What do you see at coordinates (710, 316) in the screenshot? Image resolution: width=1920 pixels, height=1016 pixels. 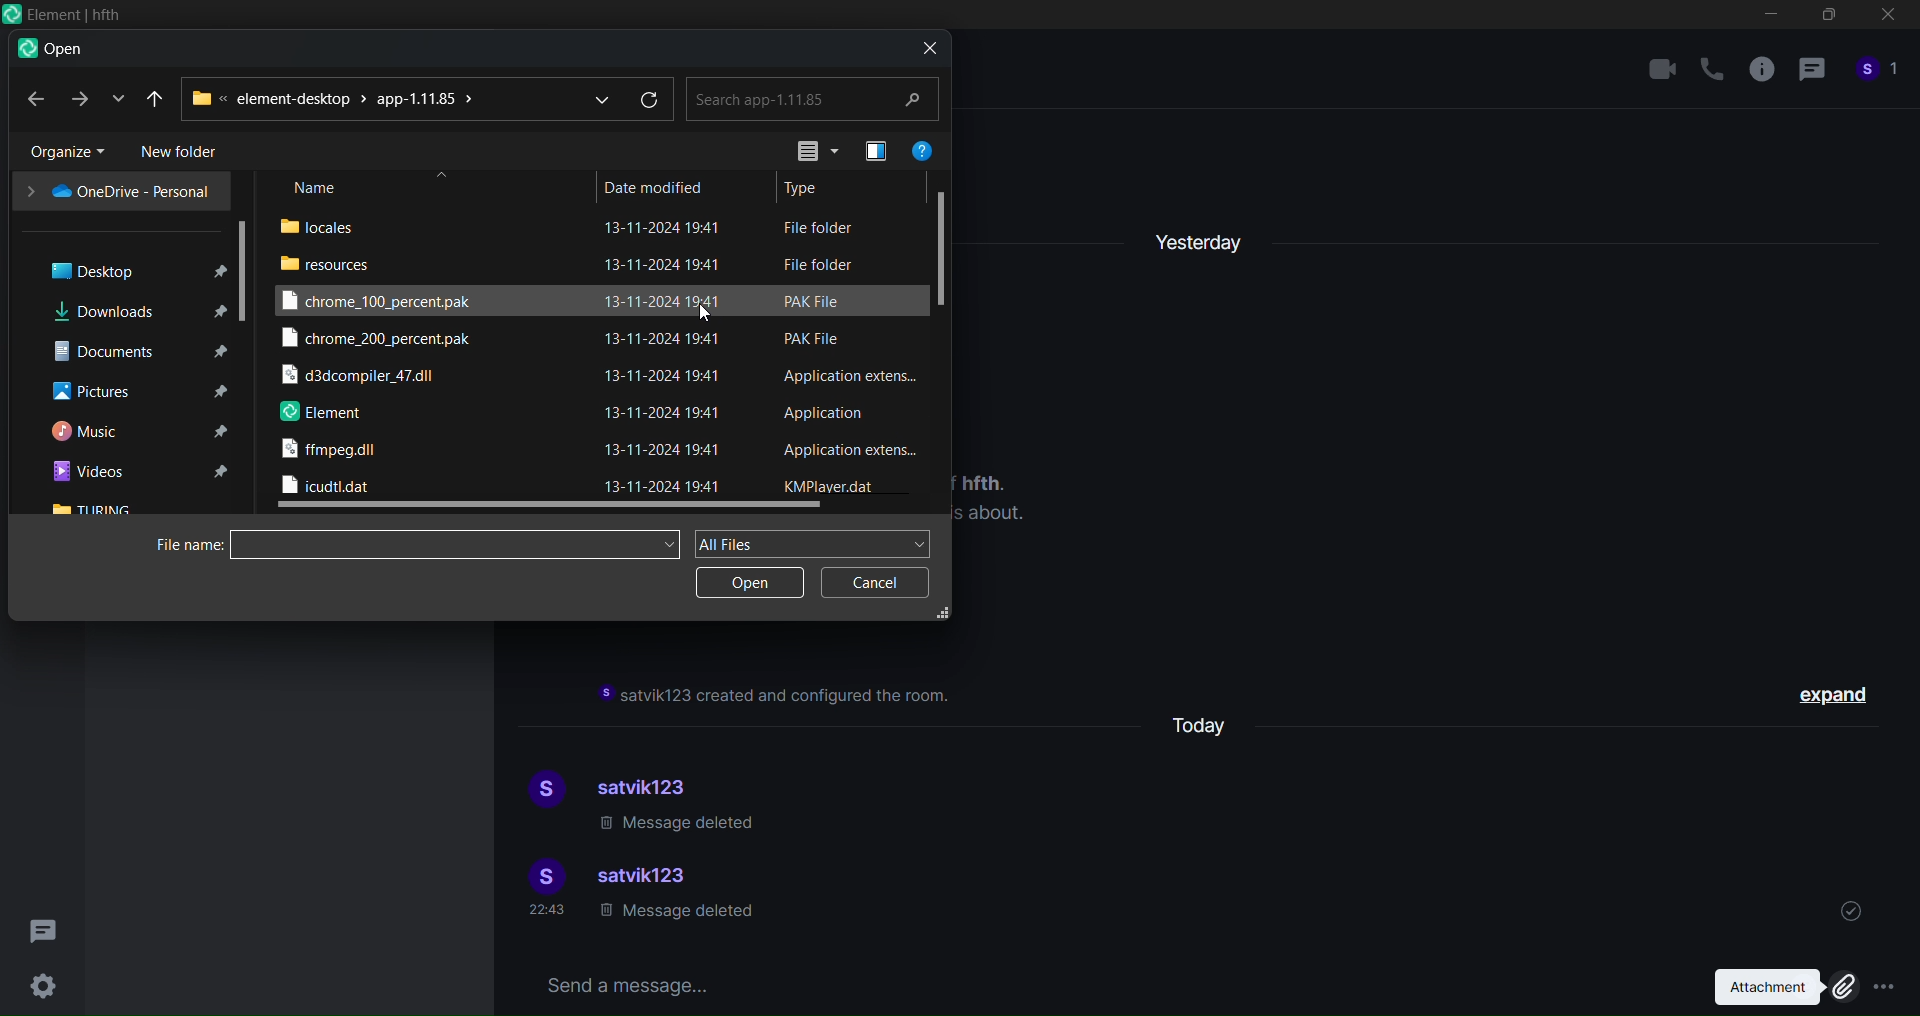 I see `Cursor` at bounding box center [710, 316].